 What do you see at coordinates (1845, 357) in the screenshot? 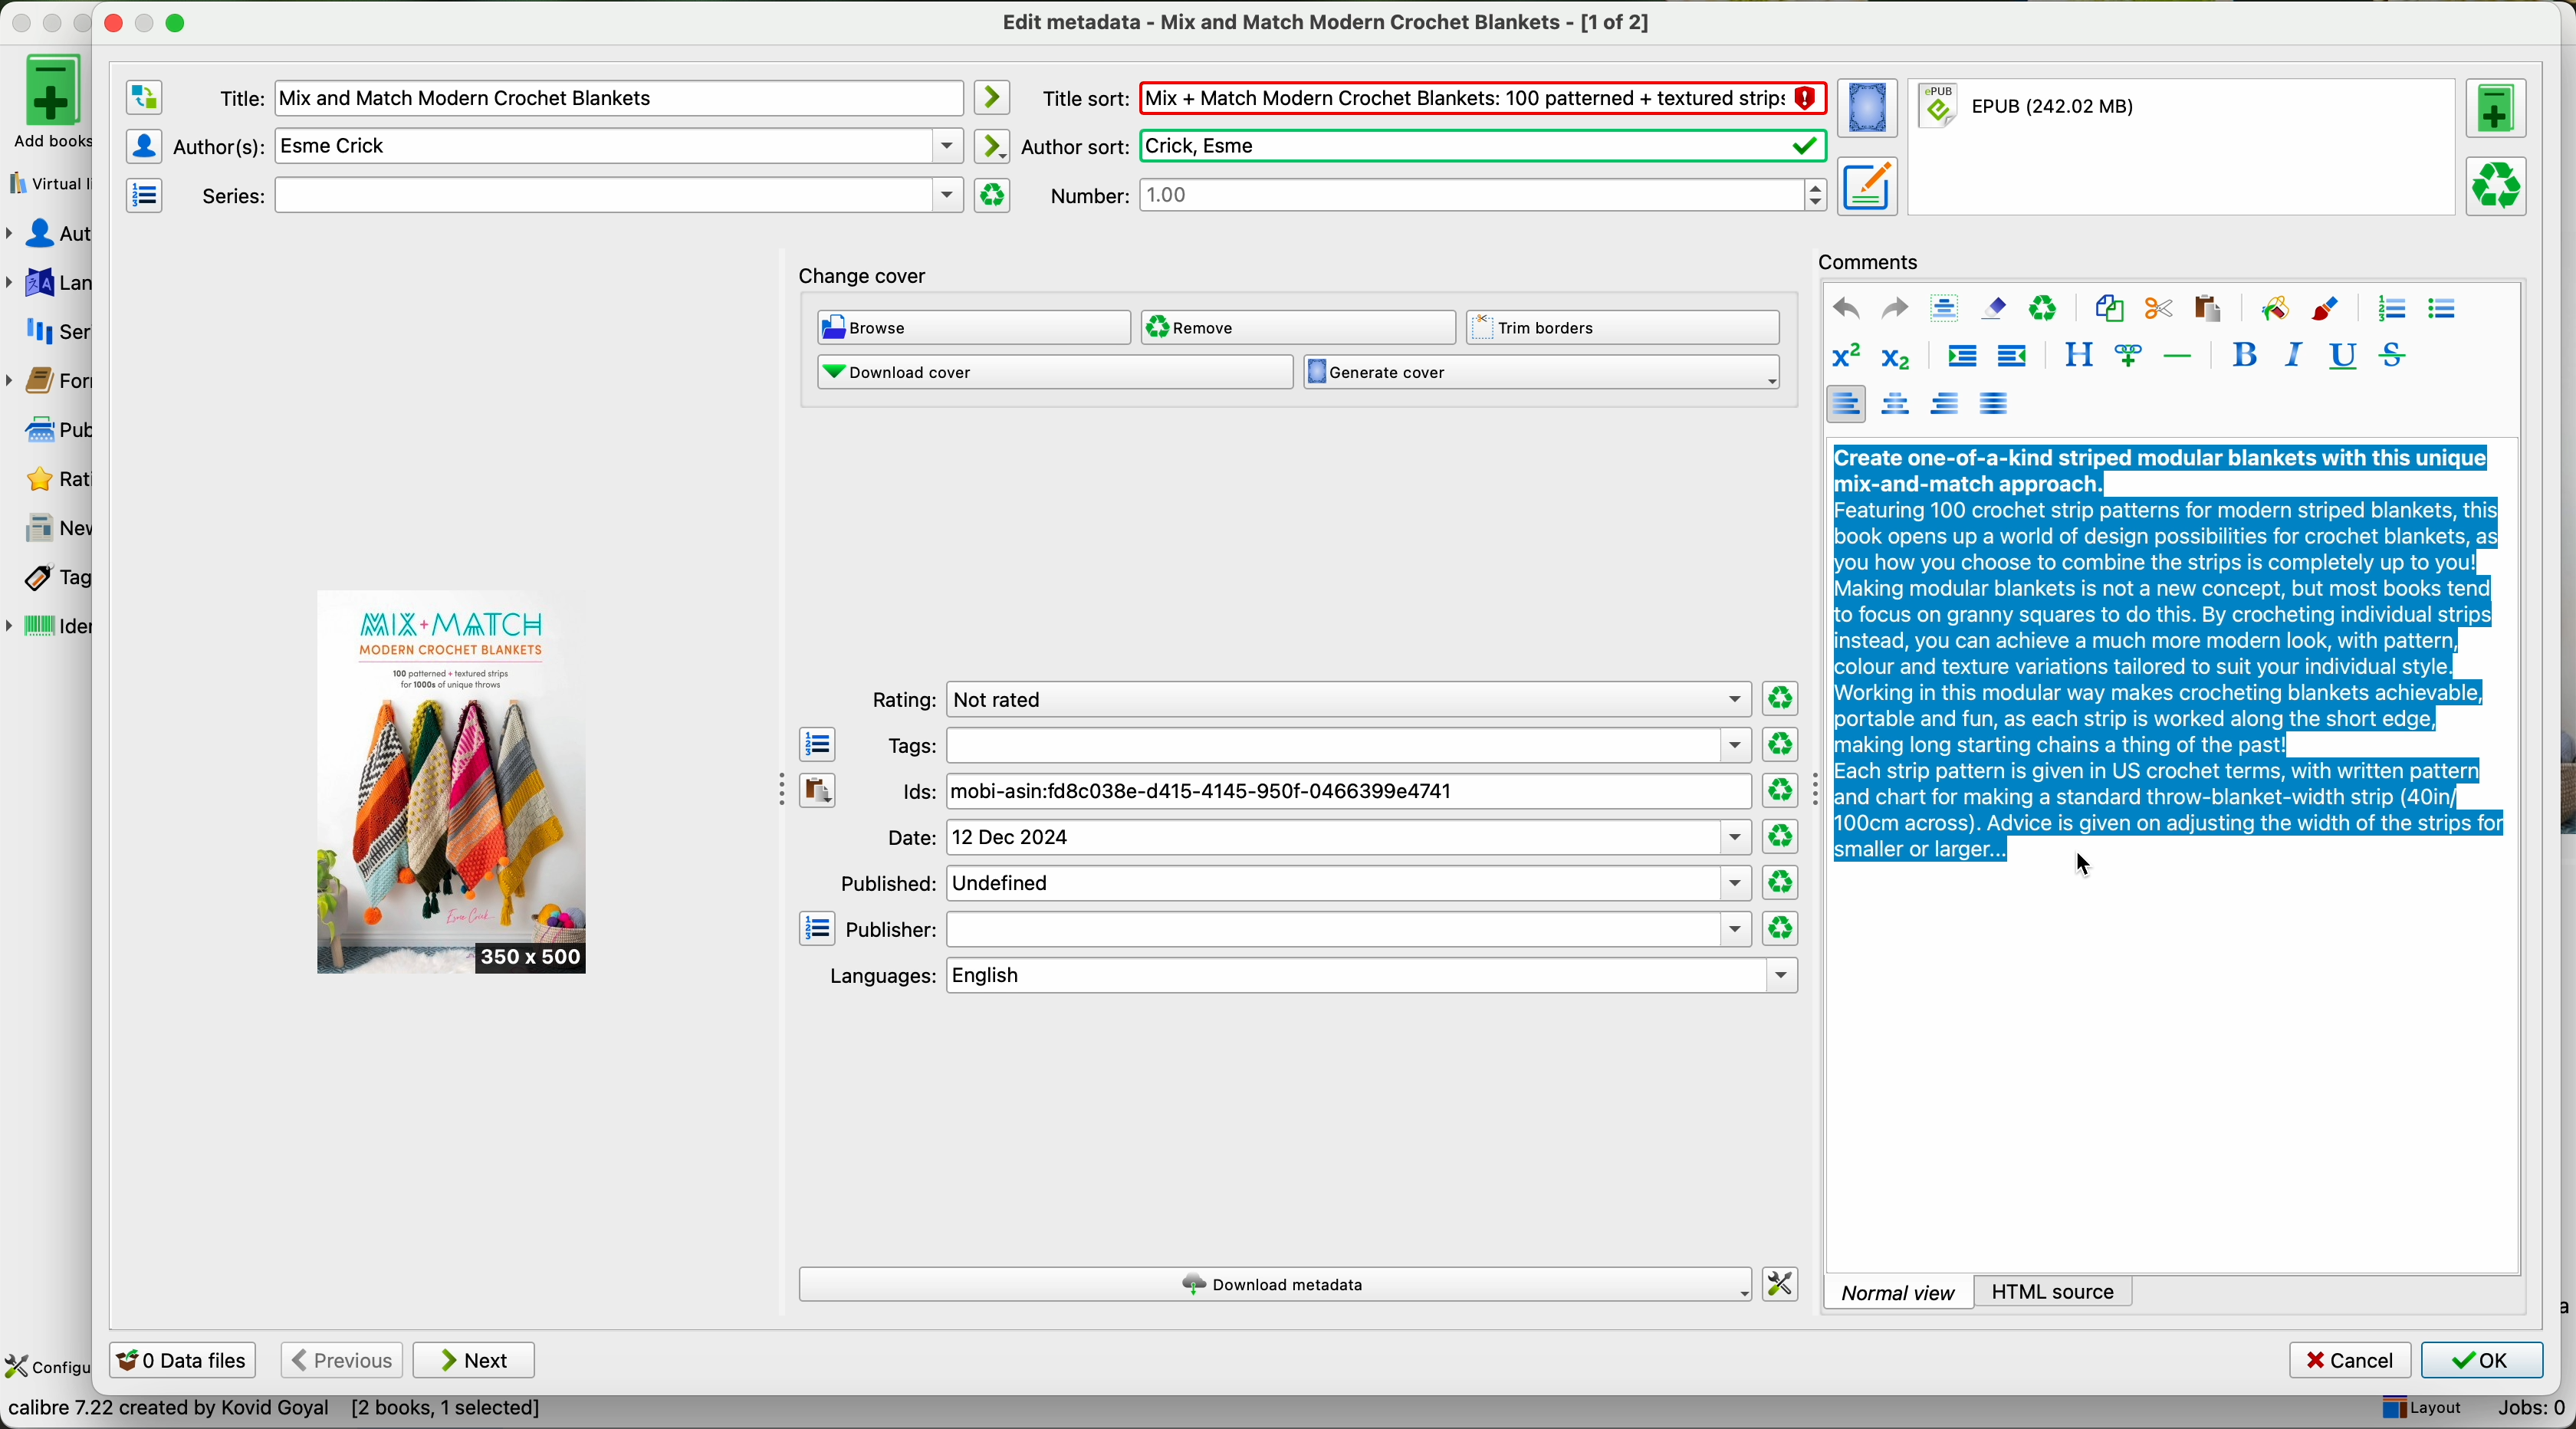
I see `superscript` at bounding box center [1845, 357].